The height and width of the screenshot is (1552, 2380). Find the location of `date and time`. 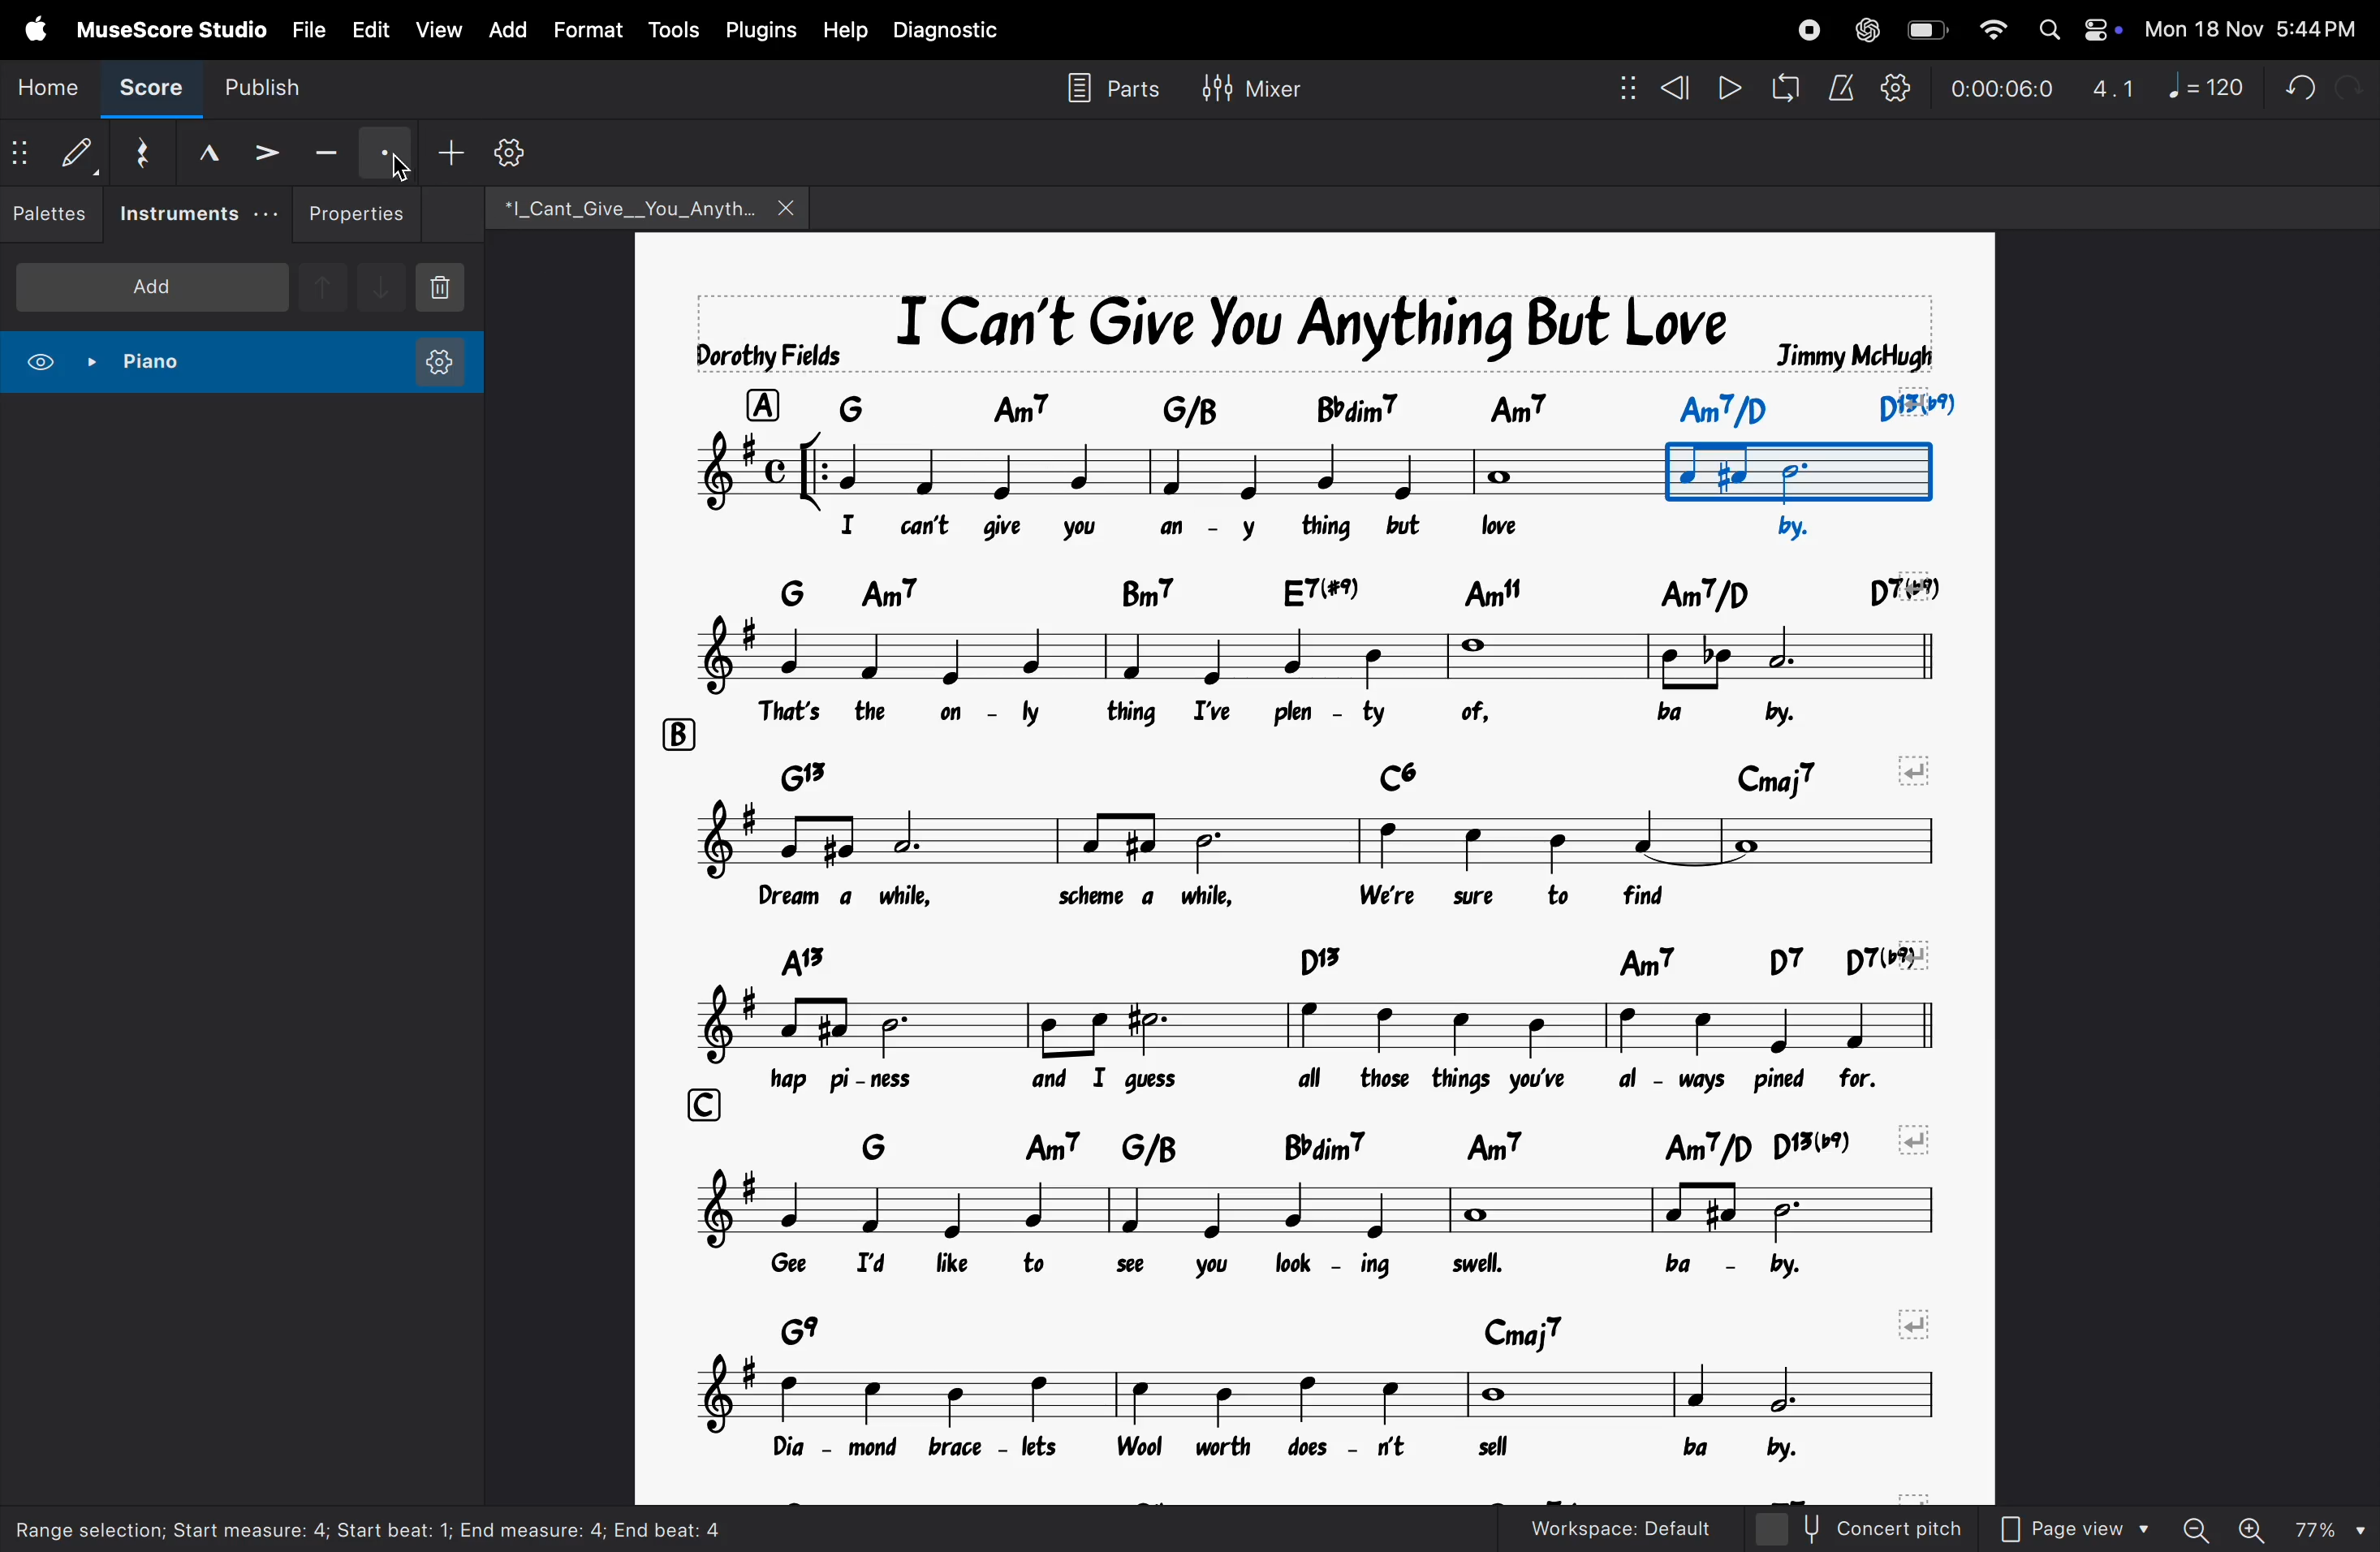

date and time is located at coordinates (2248, 28).